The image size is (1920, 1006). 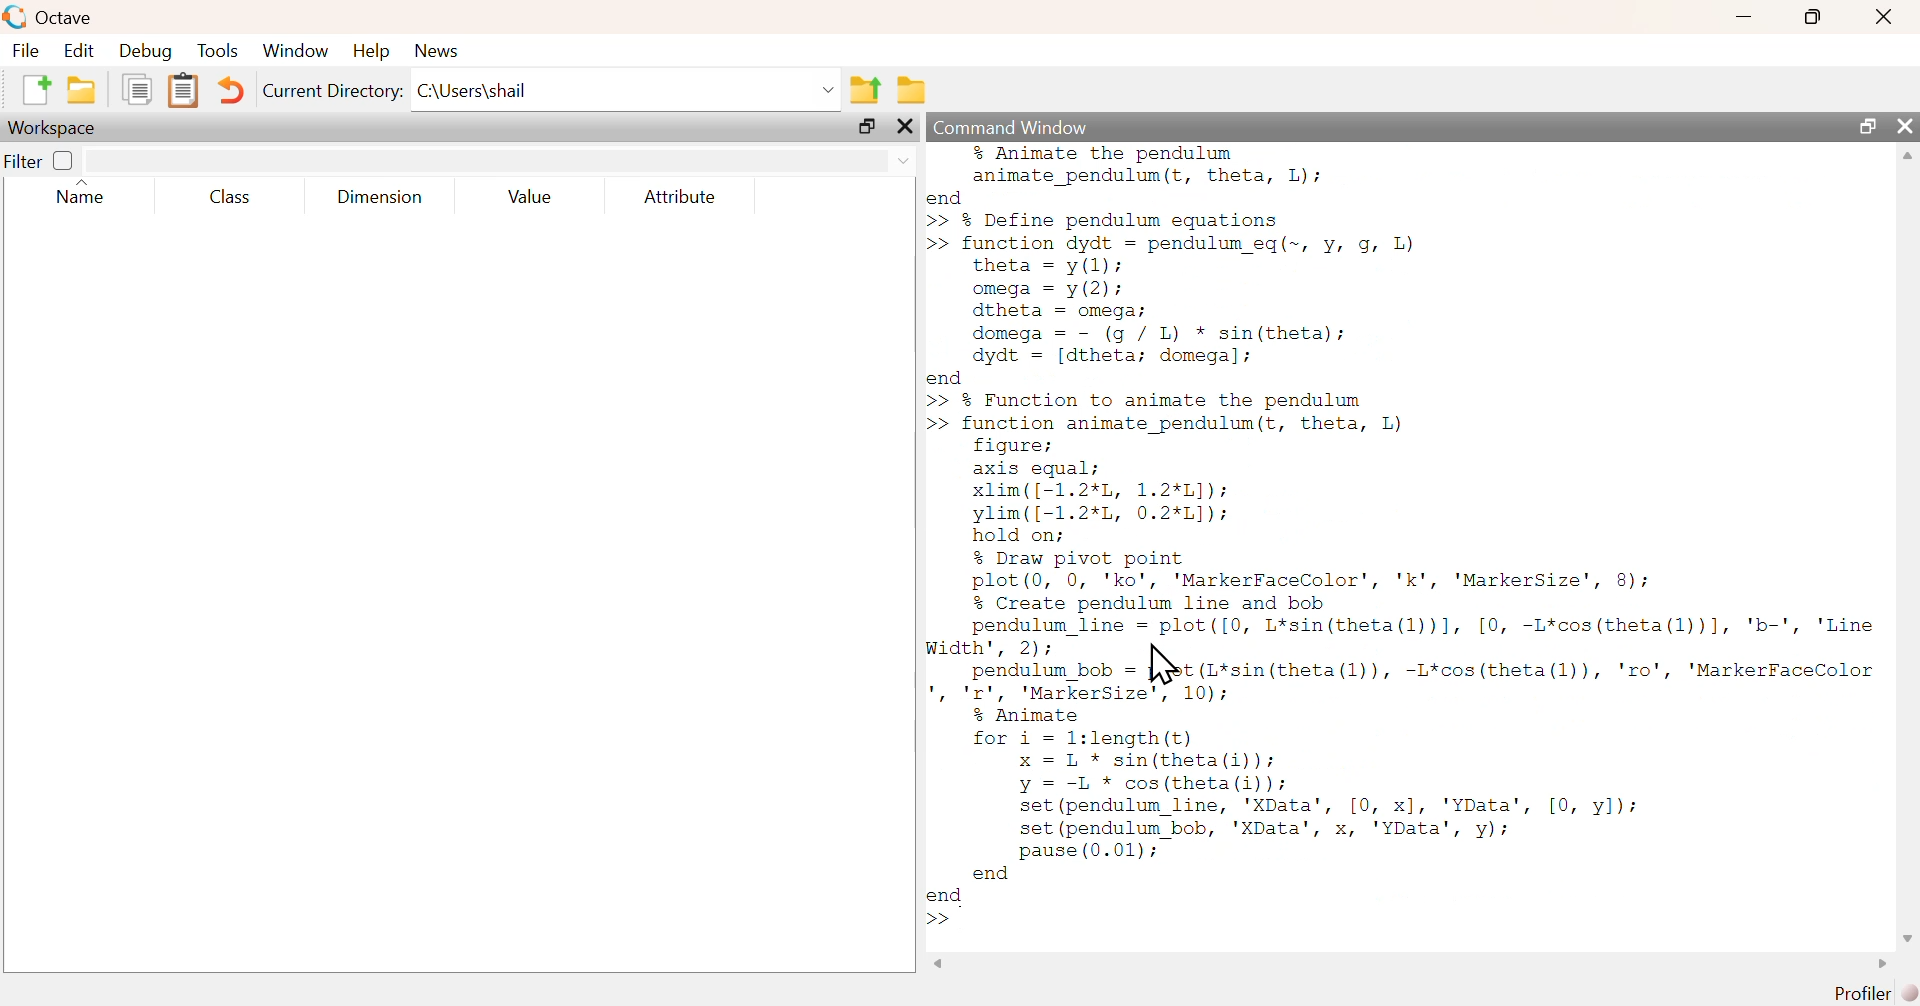 I want to click on Dimension, so click(x=380, y=198).